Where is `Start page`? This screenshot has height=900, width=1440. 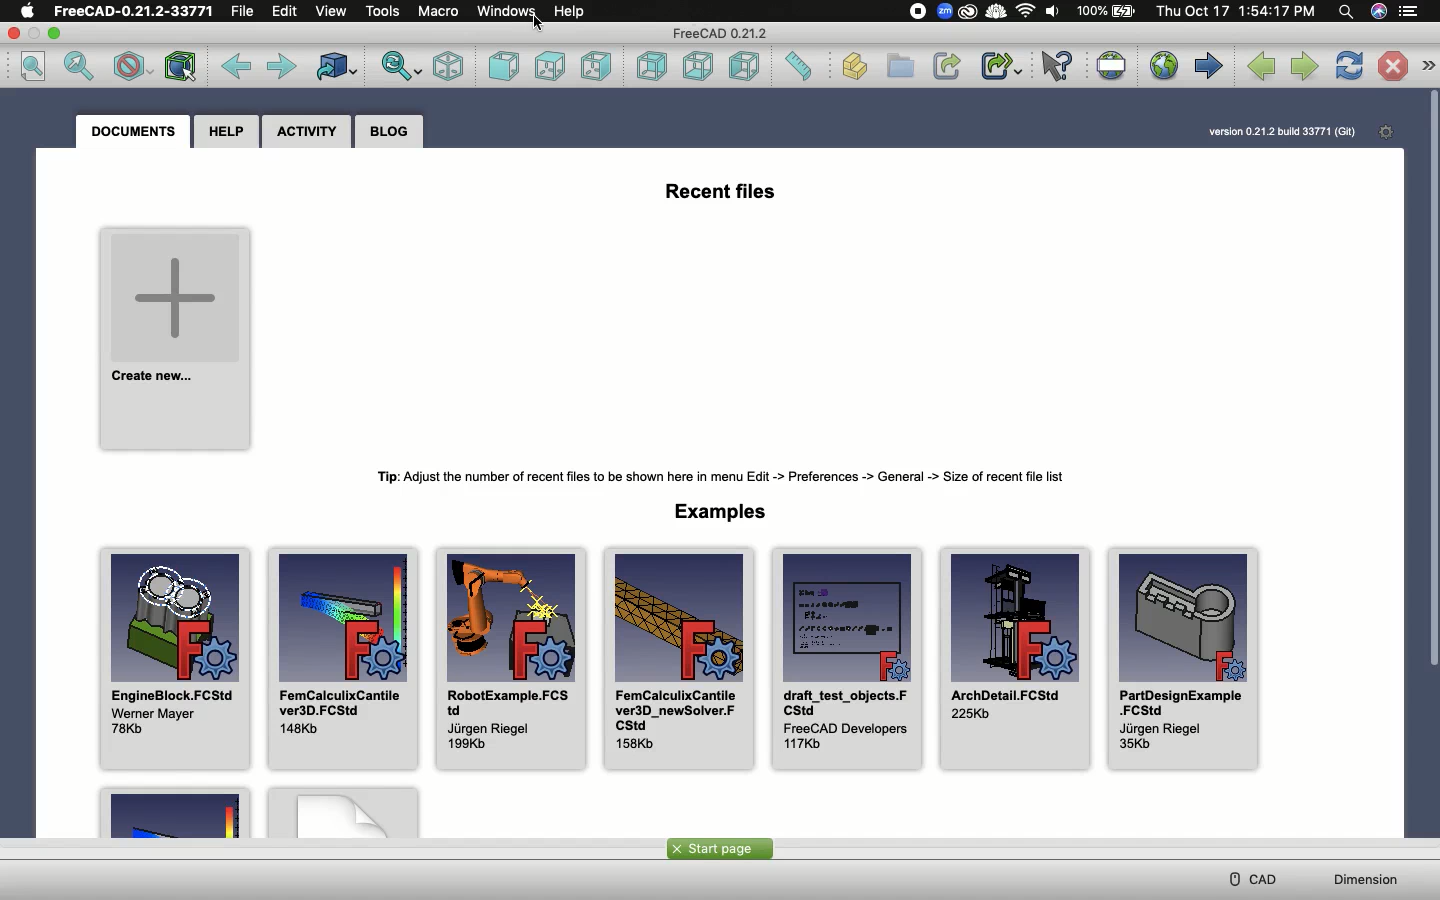
Start page is located at coordinates (718, 848).